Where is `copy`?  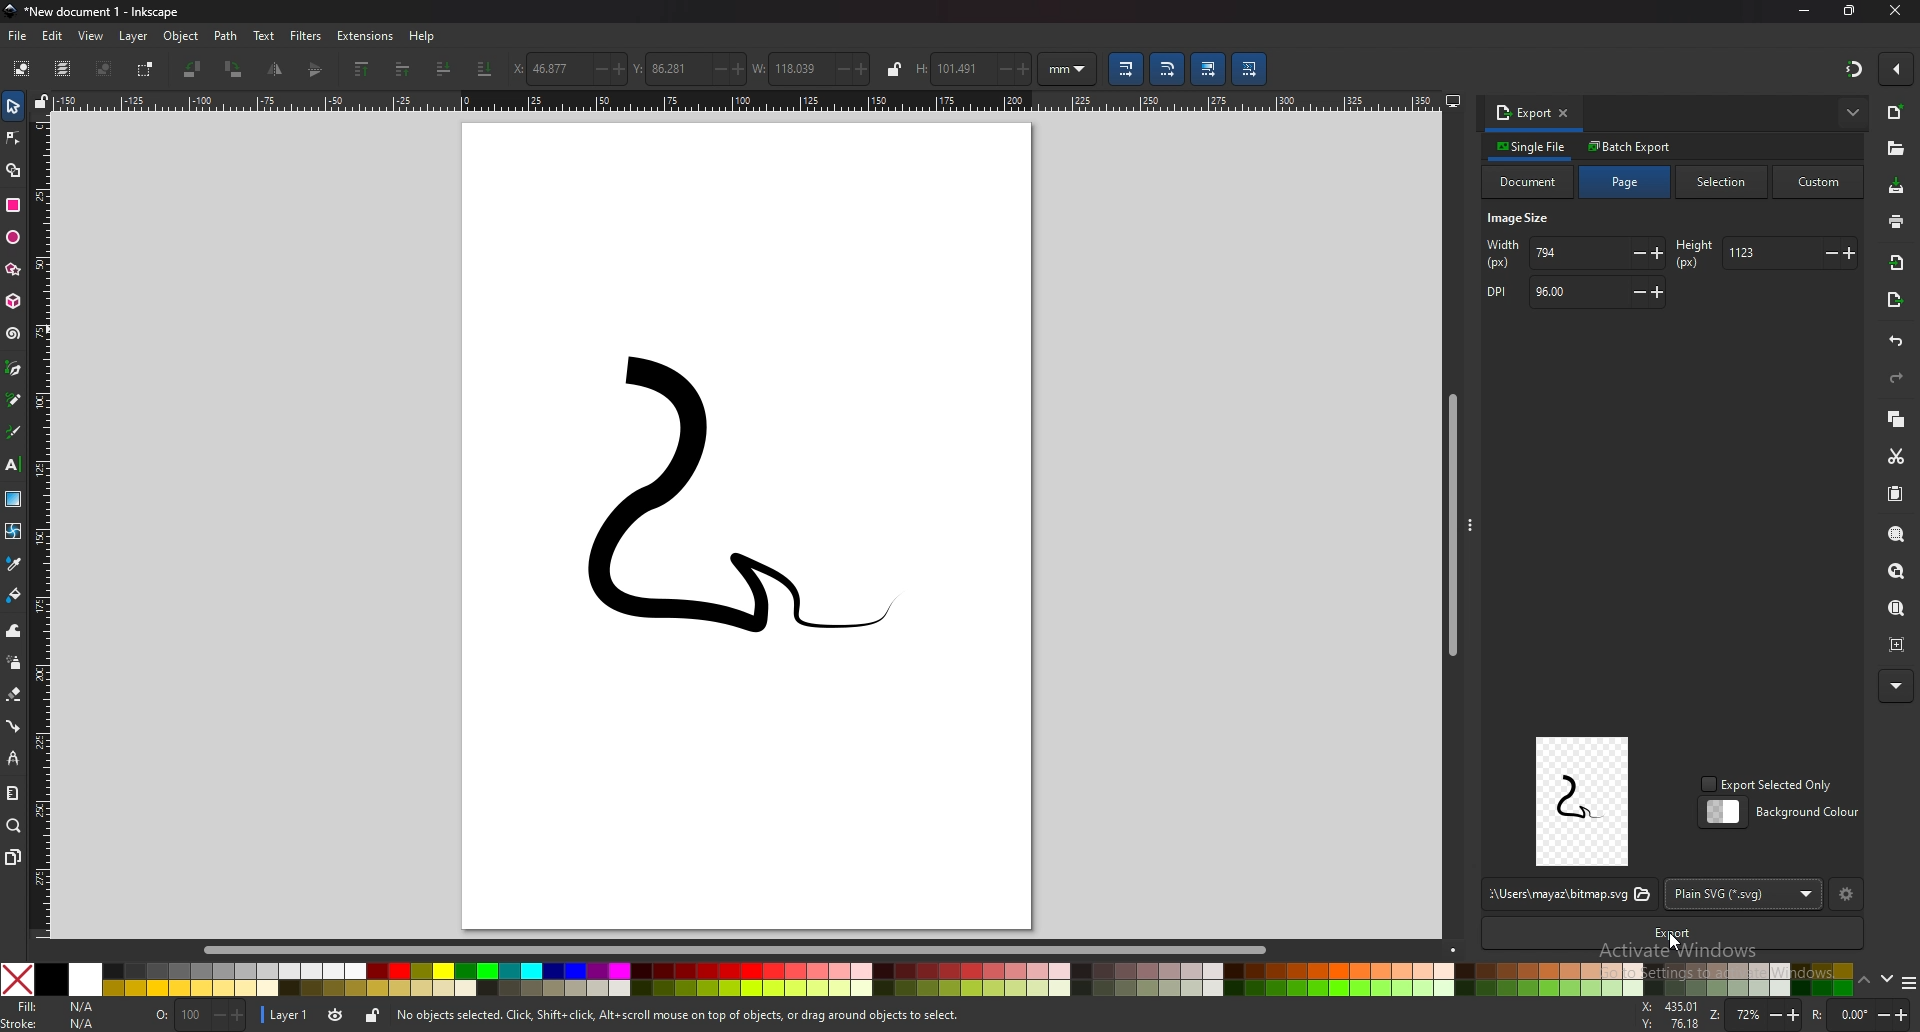 copy is located at coordinates (1897, 418).